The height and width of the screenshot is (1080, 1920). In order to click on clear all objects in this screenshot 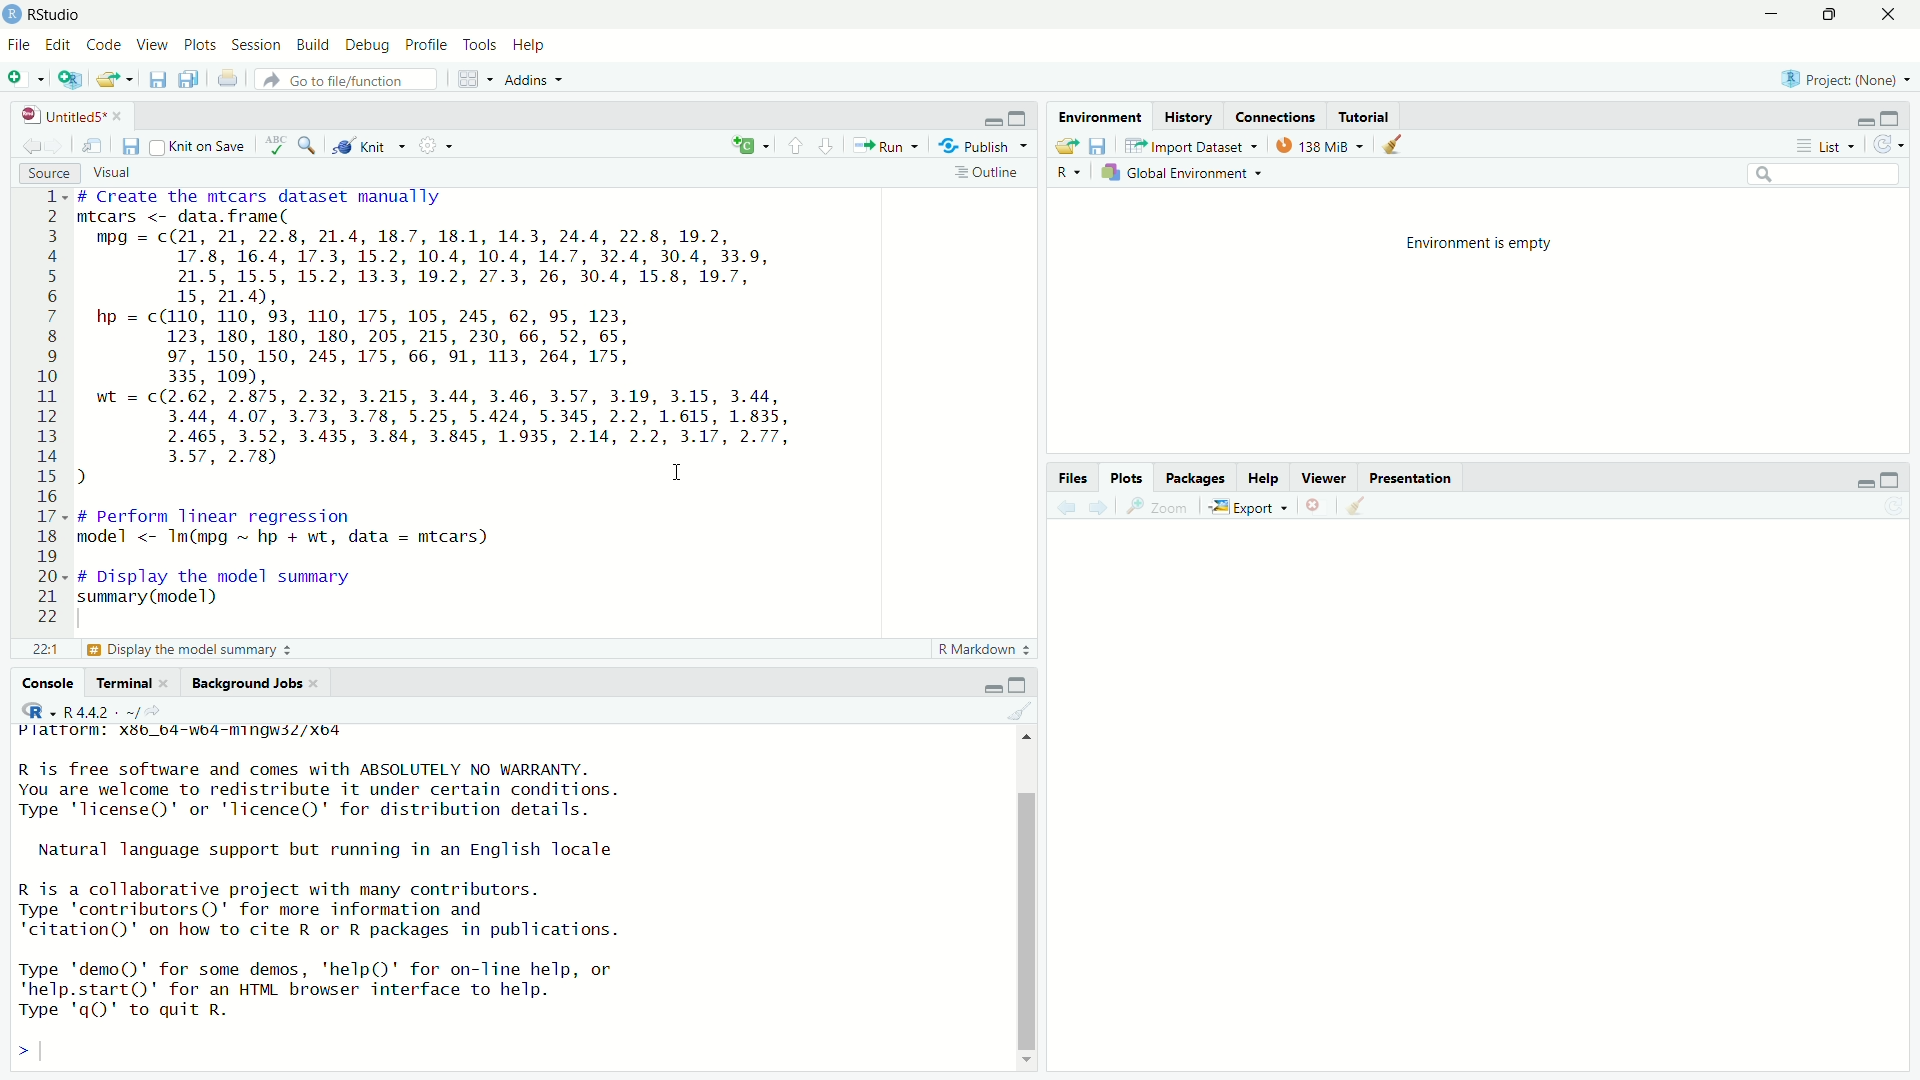, I will do `click(1402, 145)`.